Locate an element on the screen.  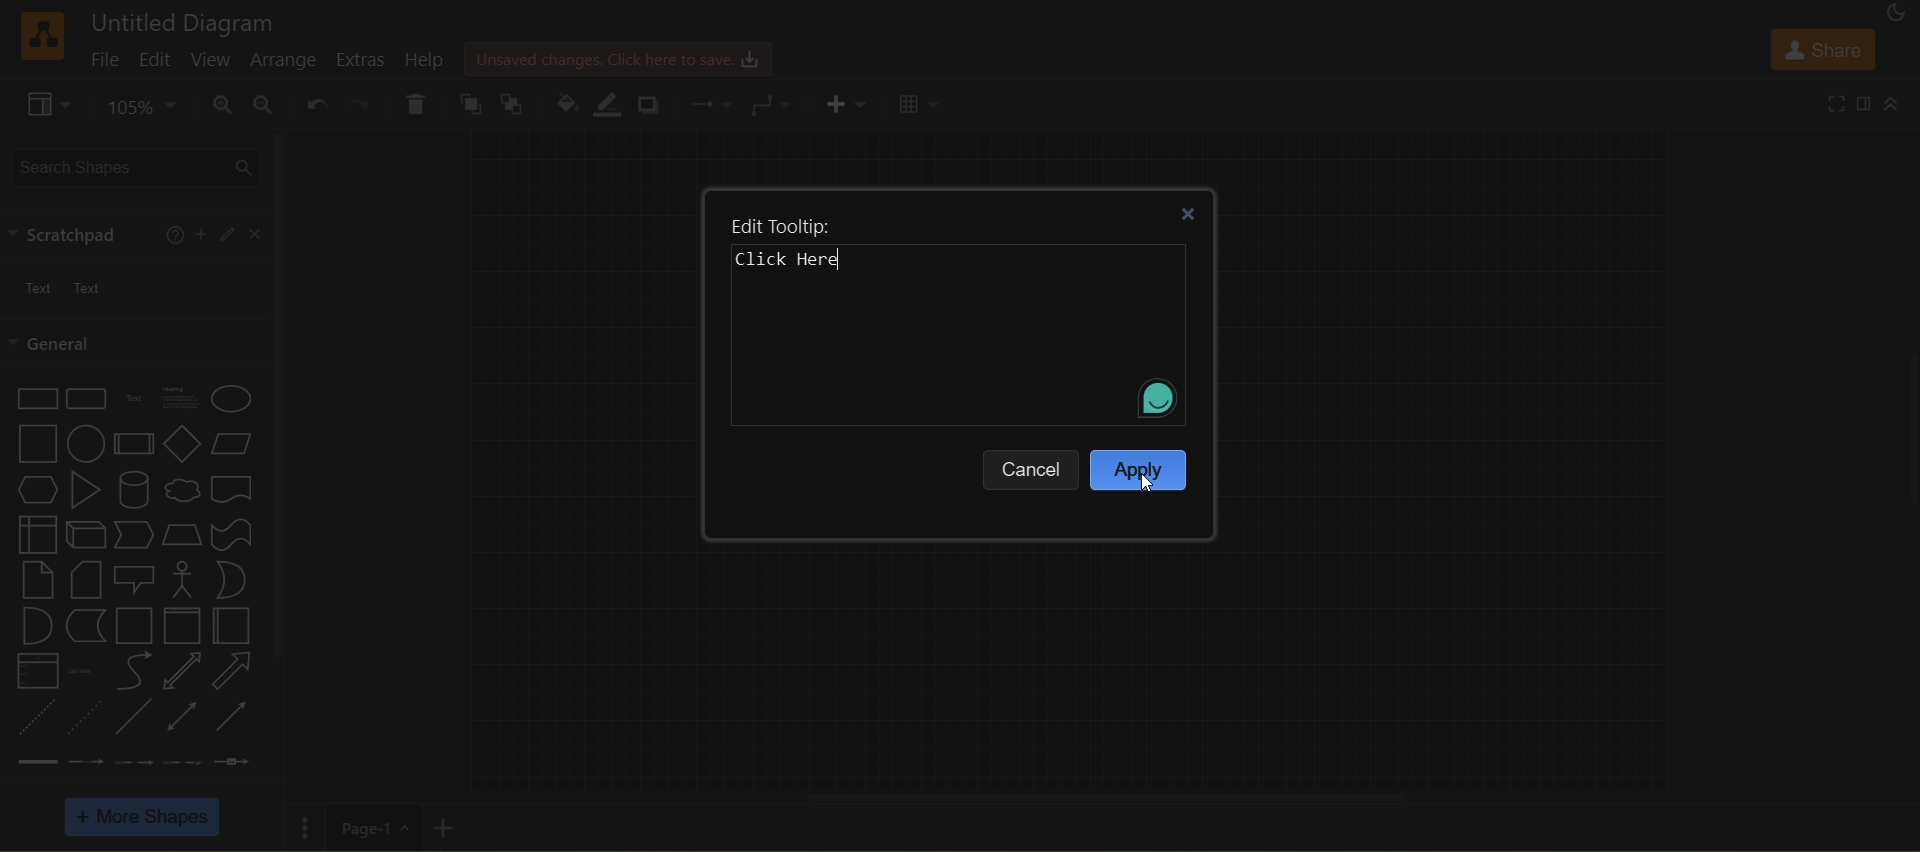
add is located at coordinates (201, 233).